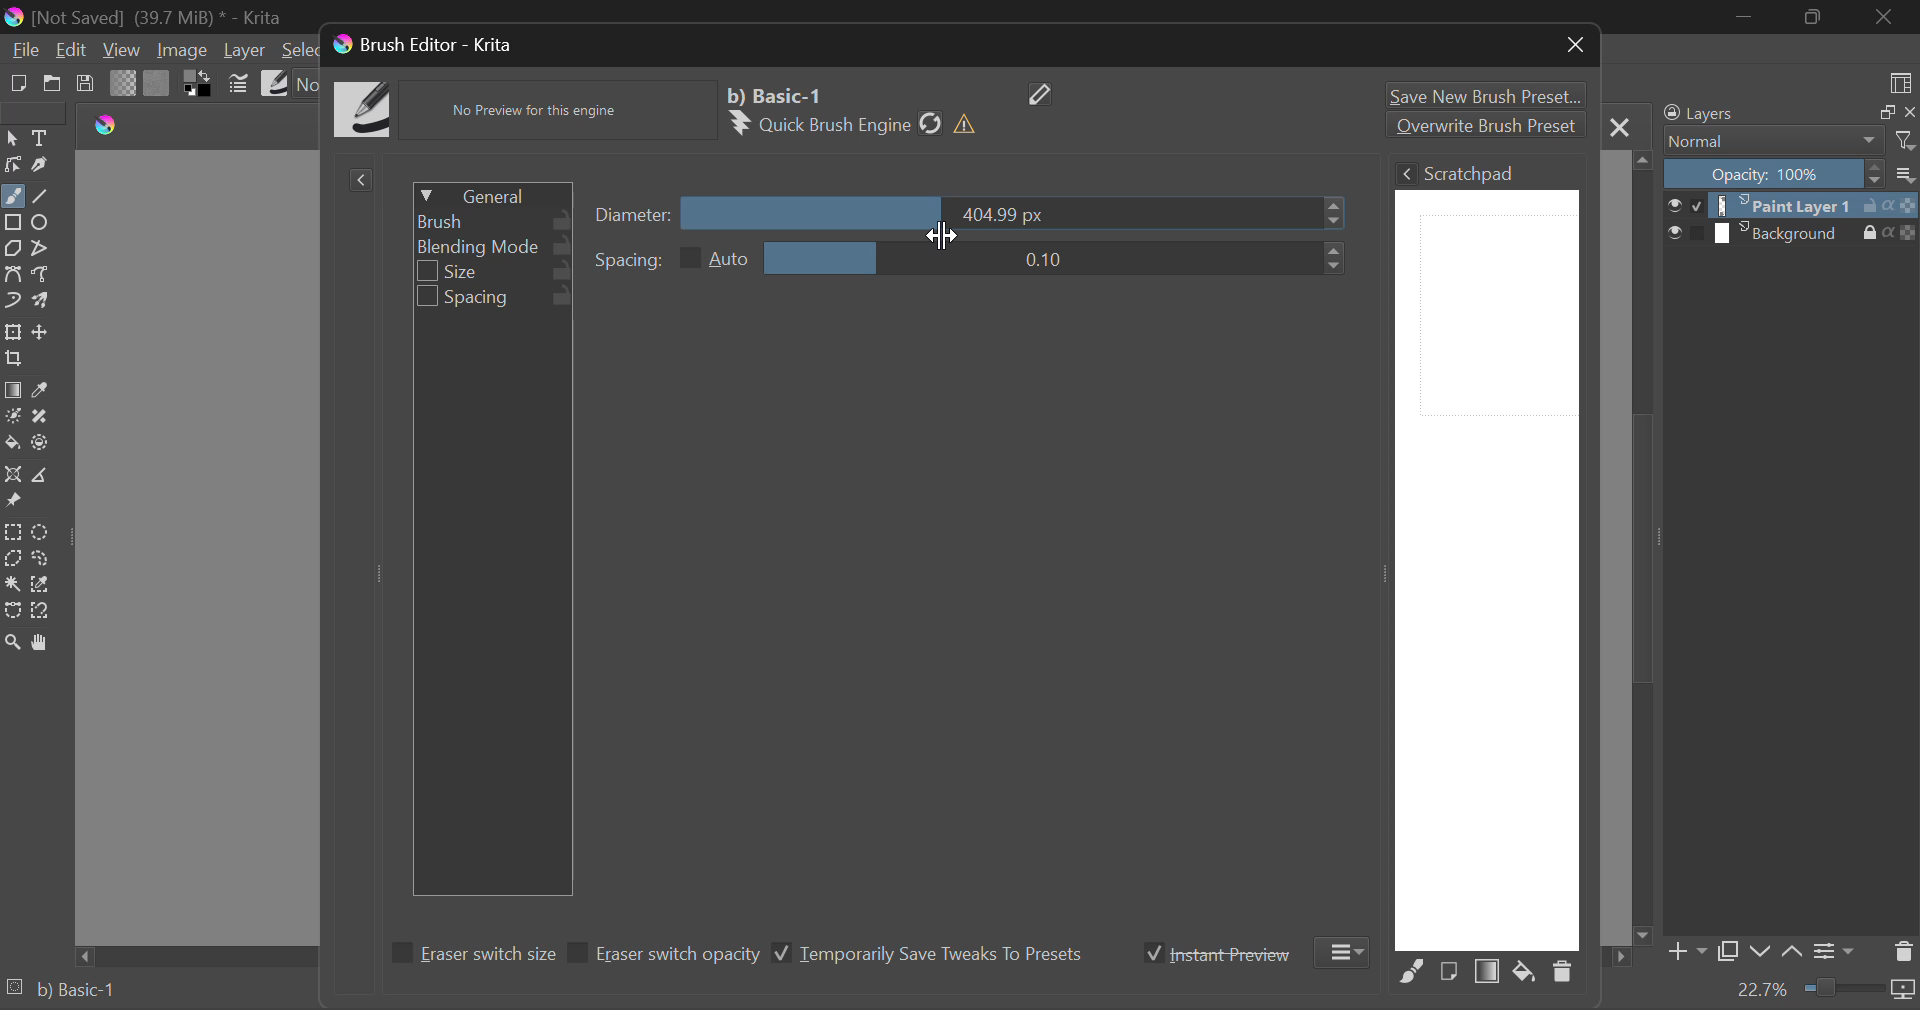 This screenshot has height=1010, width=1920. What do you see at coordinates (12, 301) in the screenshot?
I see `Dynamic Brush` at bounding box center [12, 301].